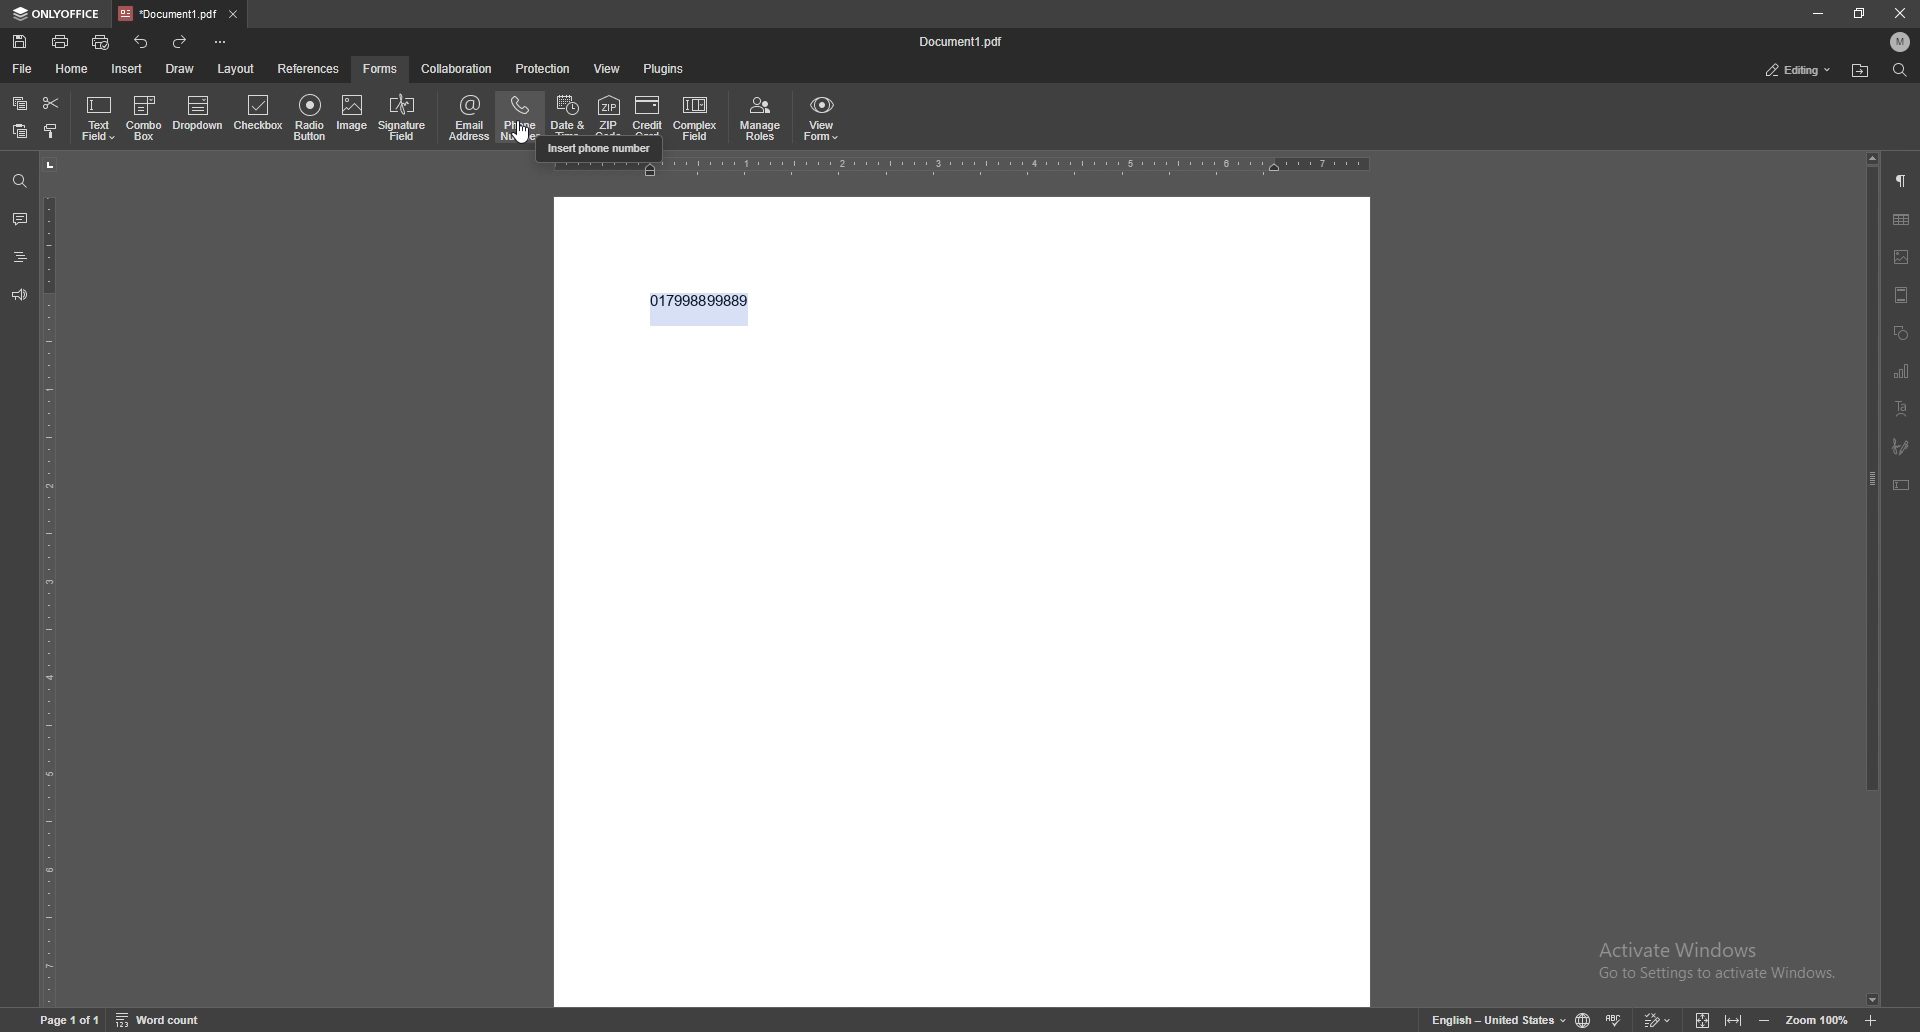  I want to click on scroll bar, so click(1870, 581).